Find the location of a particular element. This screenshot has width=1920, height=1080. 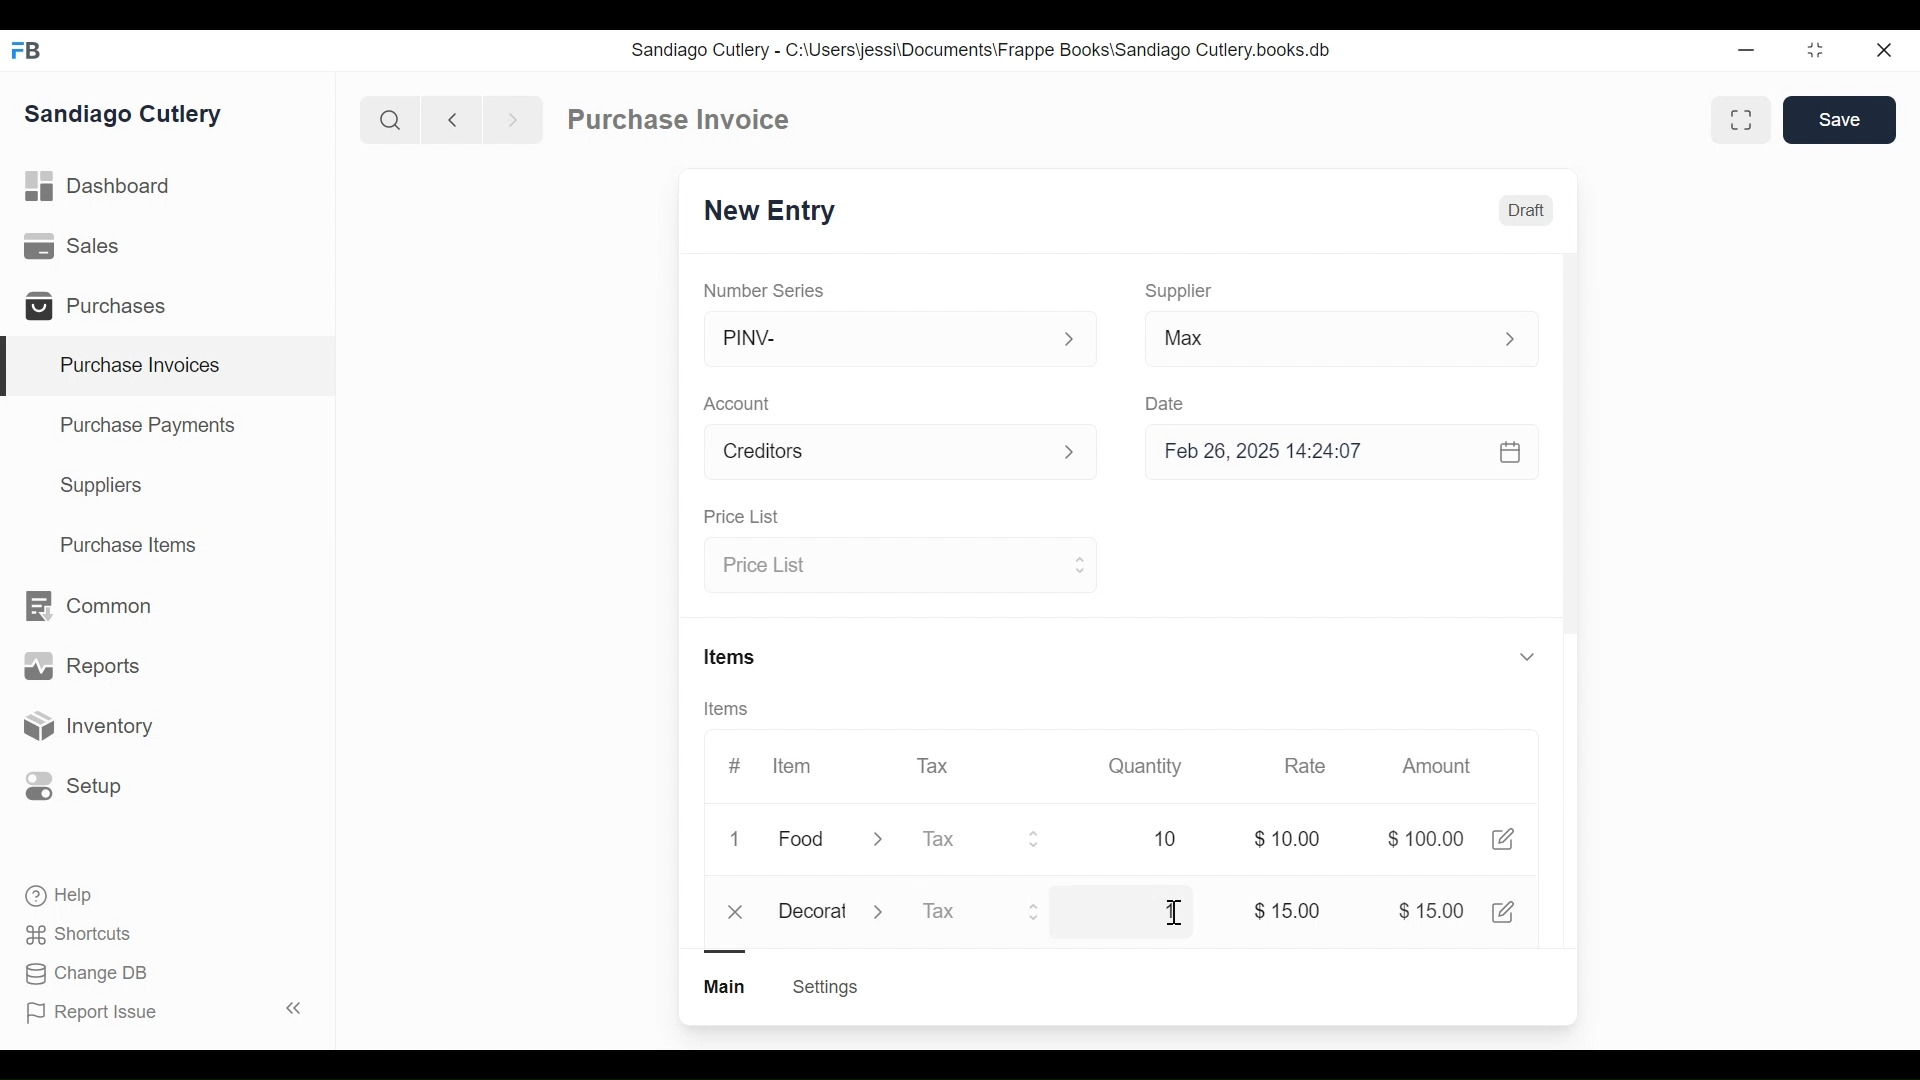

Navigate forward is located at coordinates (512, 118).